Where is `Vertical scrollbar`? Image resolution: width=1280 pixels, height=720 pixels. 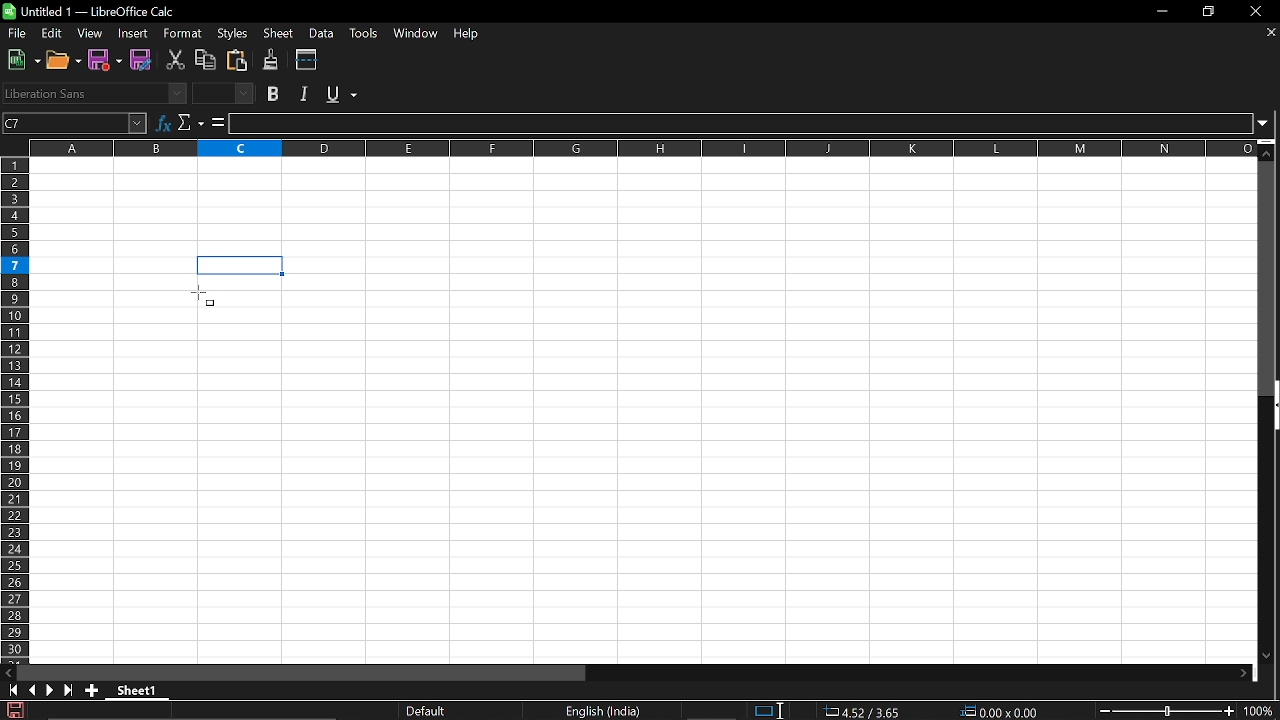
Vertical scrollbar is located at coordinates (1269, 278).